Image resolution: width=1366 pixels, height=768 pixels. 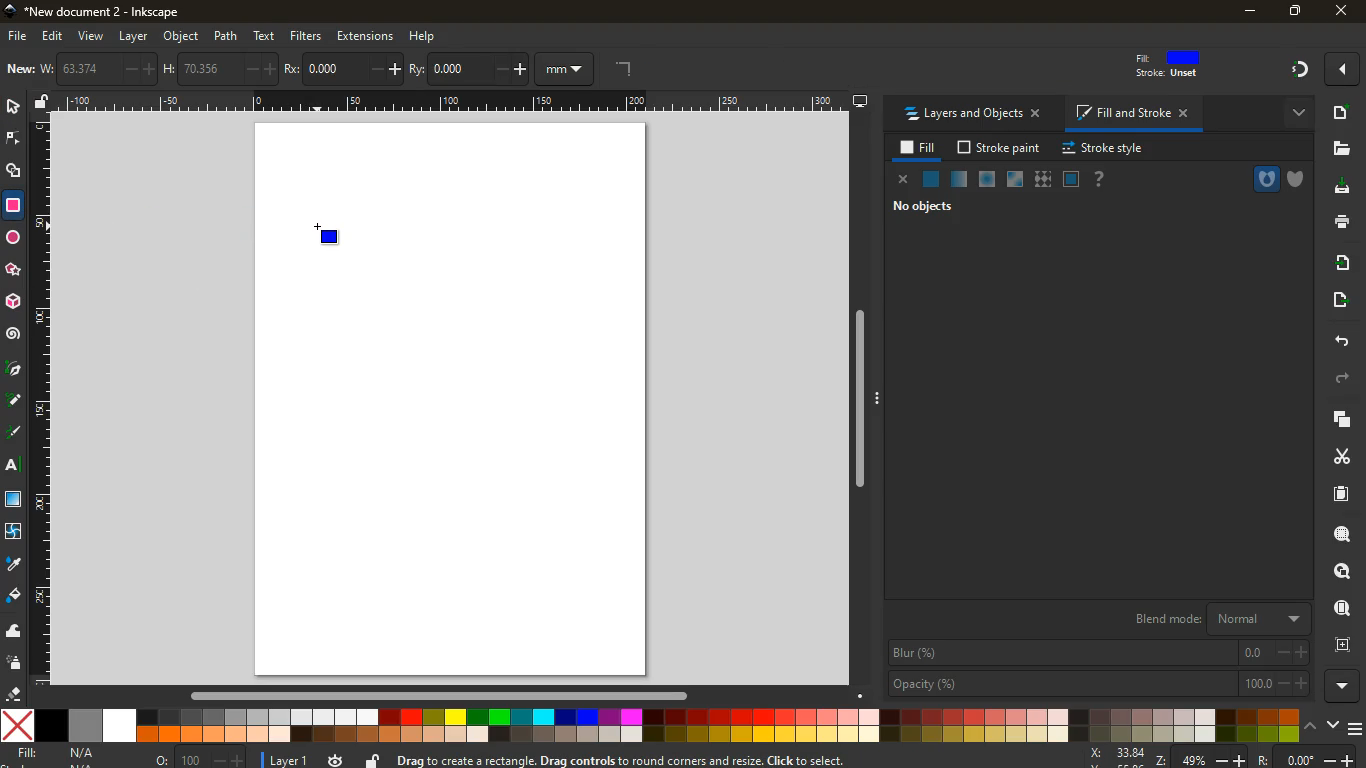 What do you see at coordinates (905, 181) in the screenshot?
I see `close` at bounding box center [905, 181].